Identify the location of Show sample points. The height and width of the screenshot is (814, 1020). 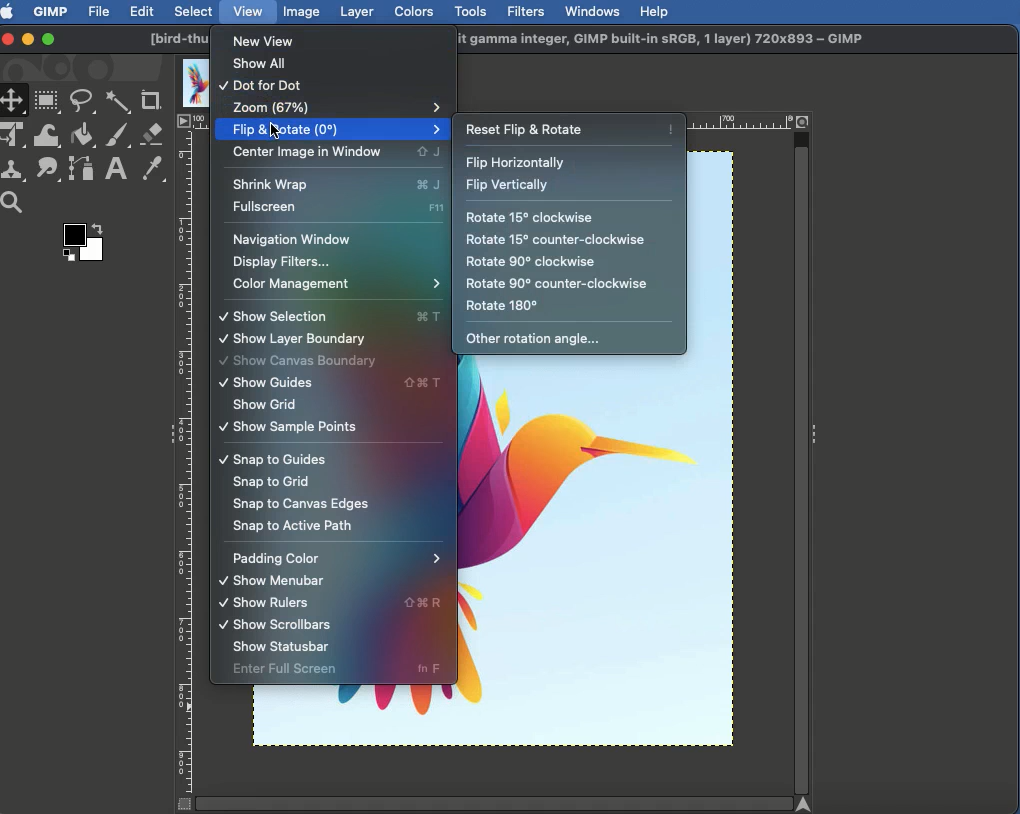
(288, 426).